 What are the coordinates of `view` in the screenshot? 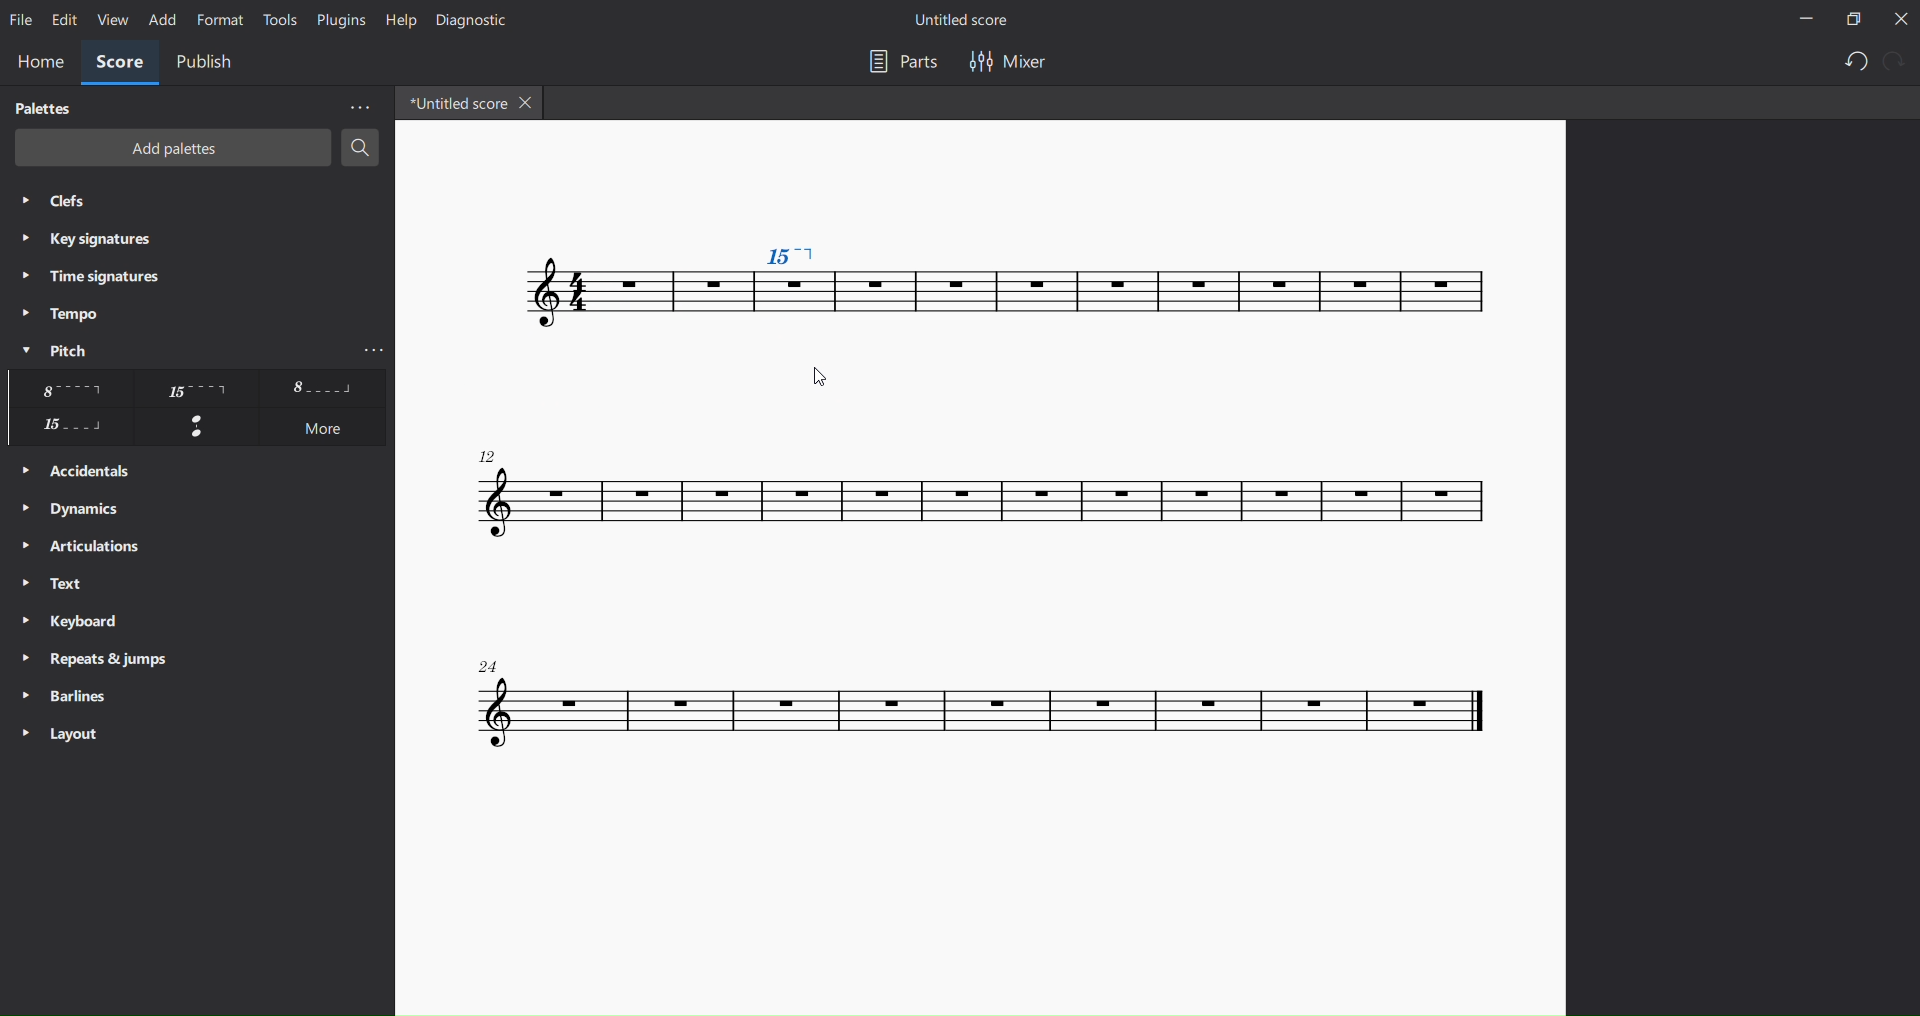 It's located at (110, 20).